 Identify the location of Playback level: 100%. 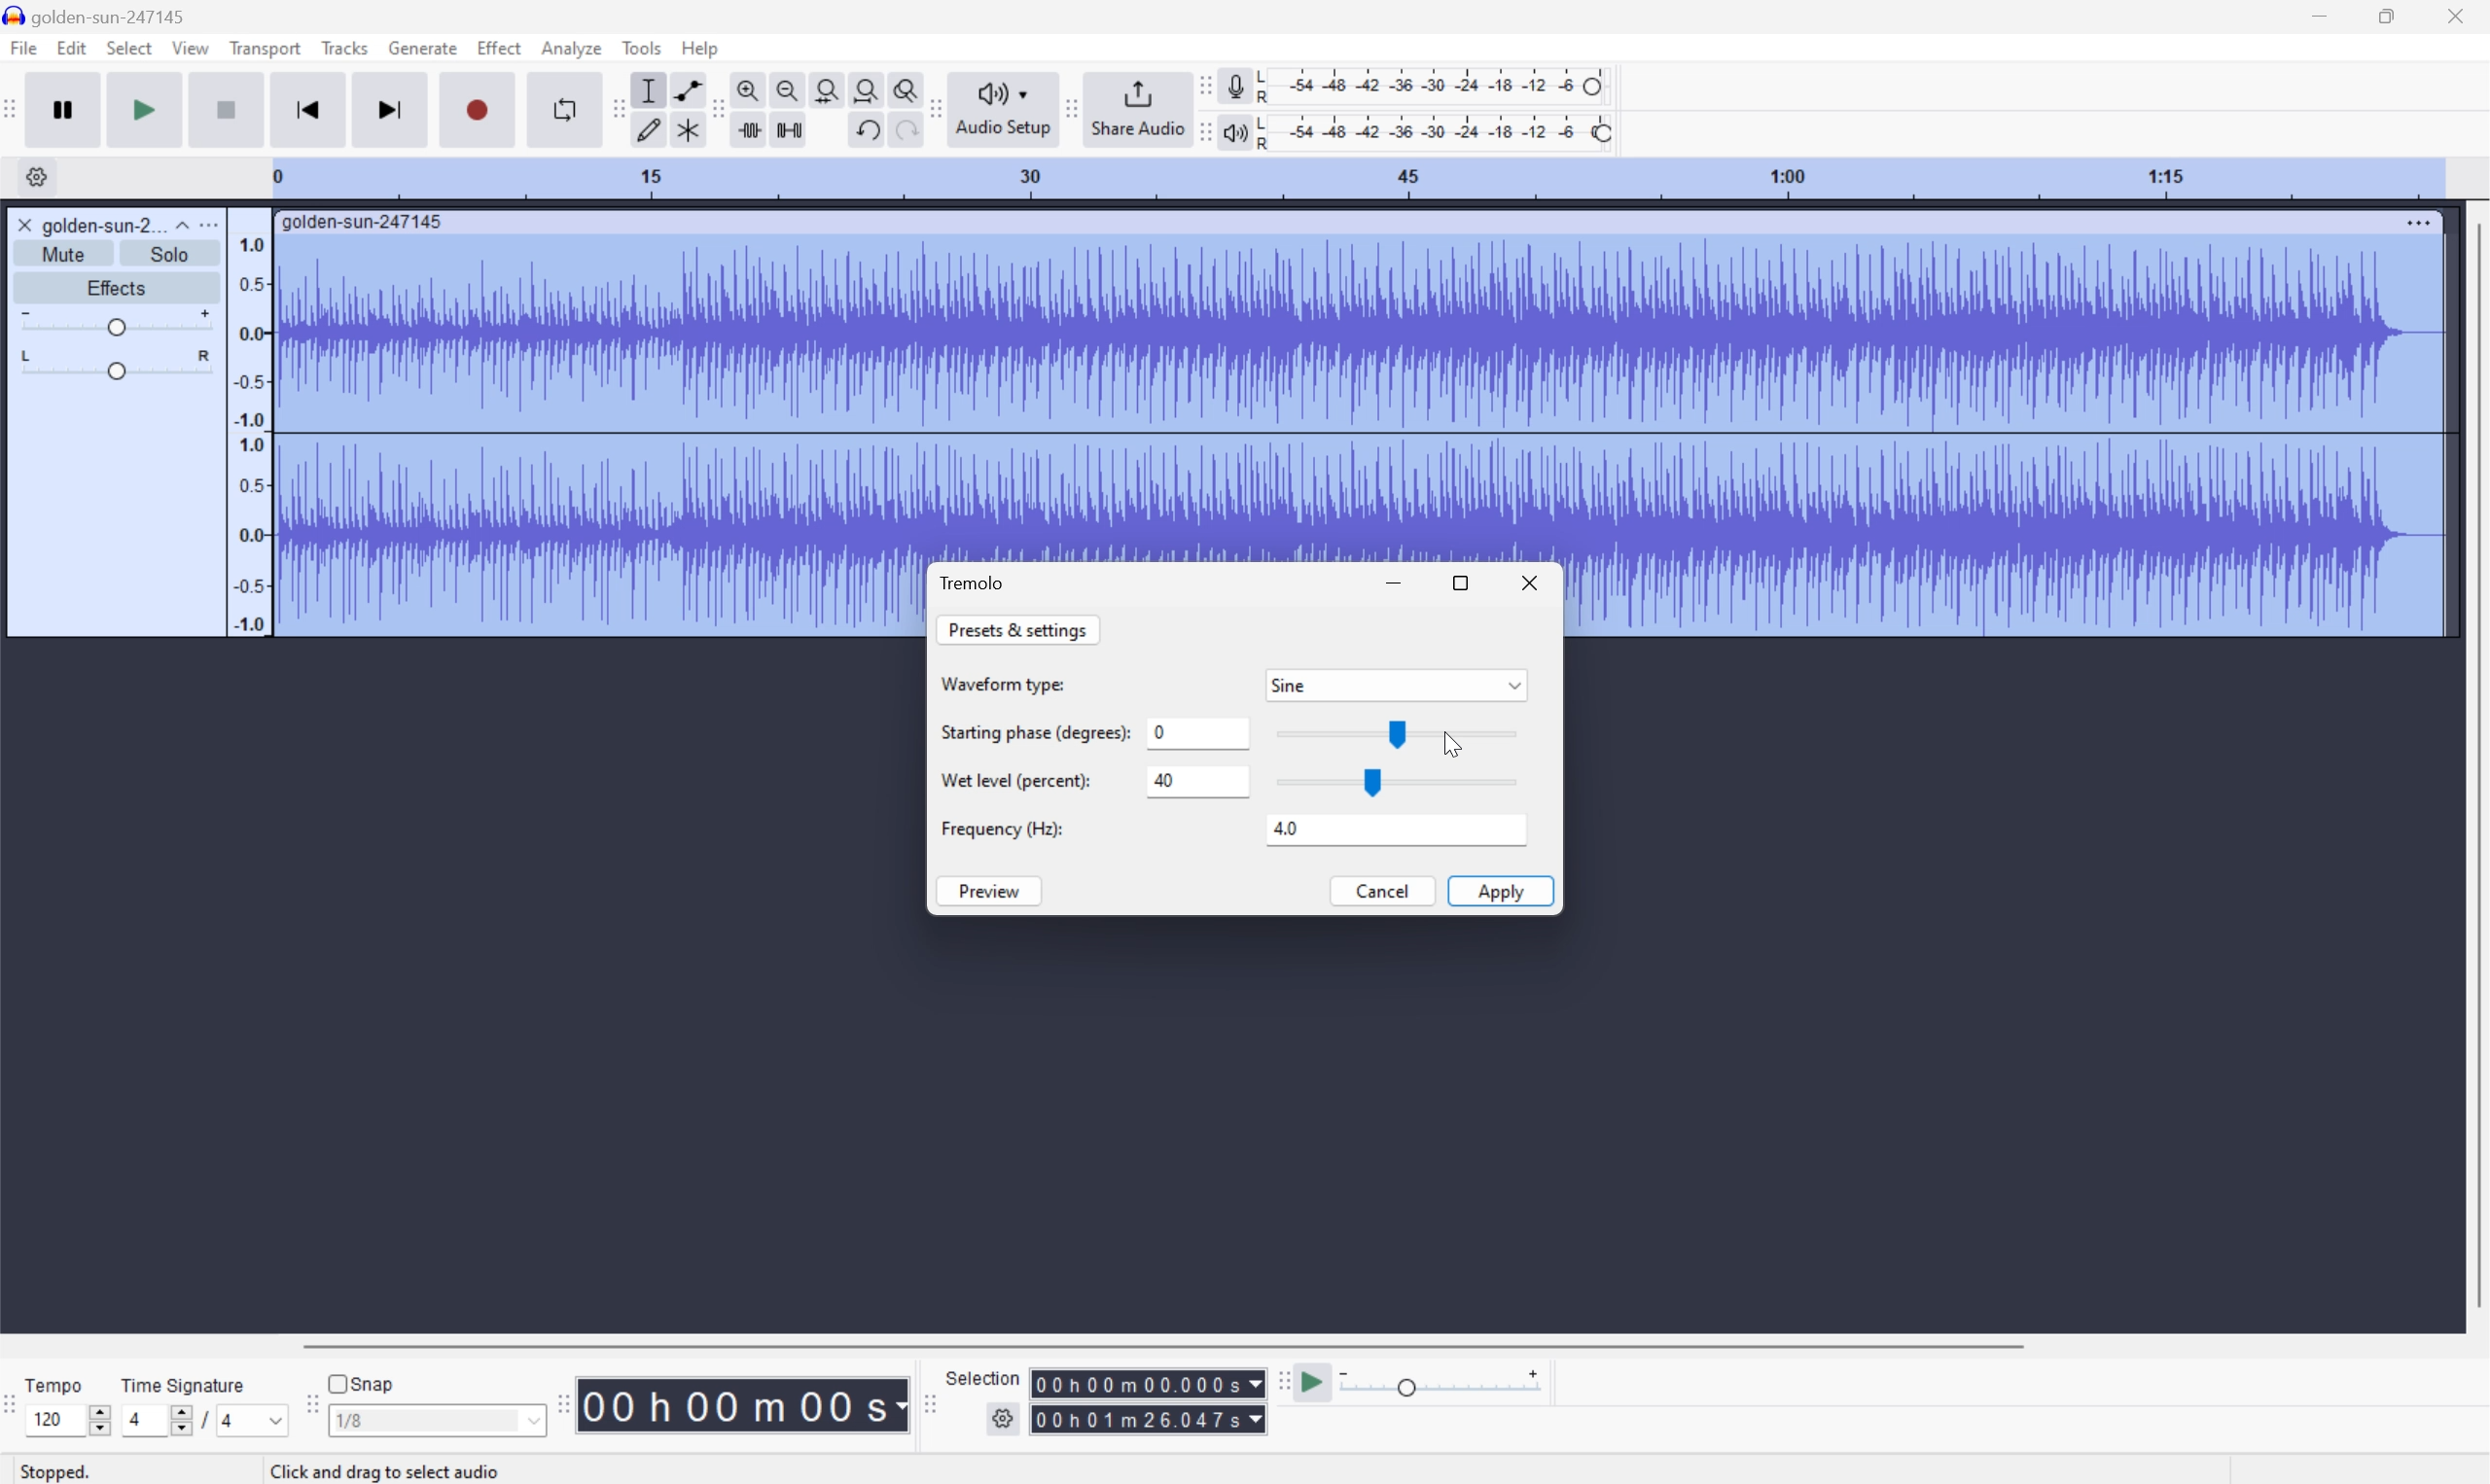
(1438, 131).